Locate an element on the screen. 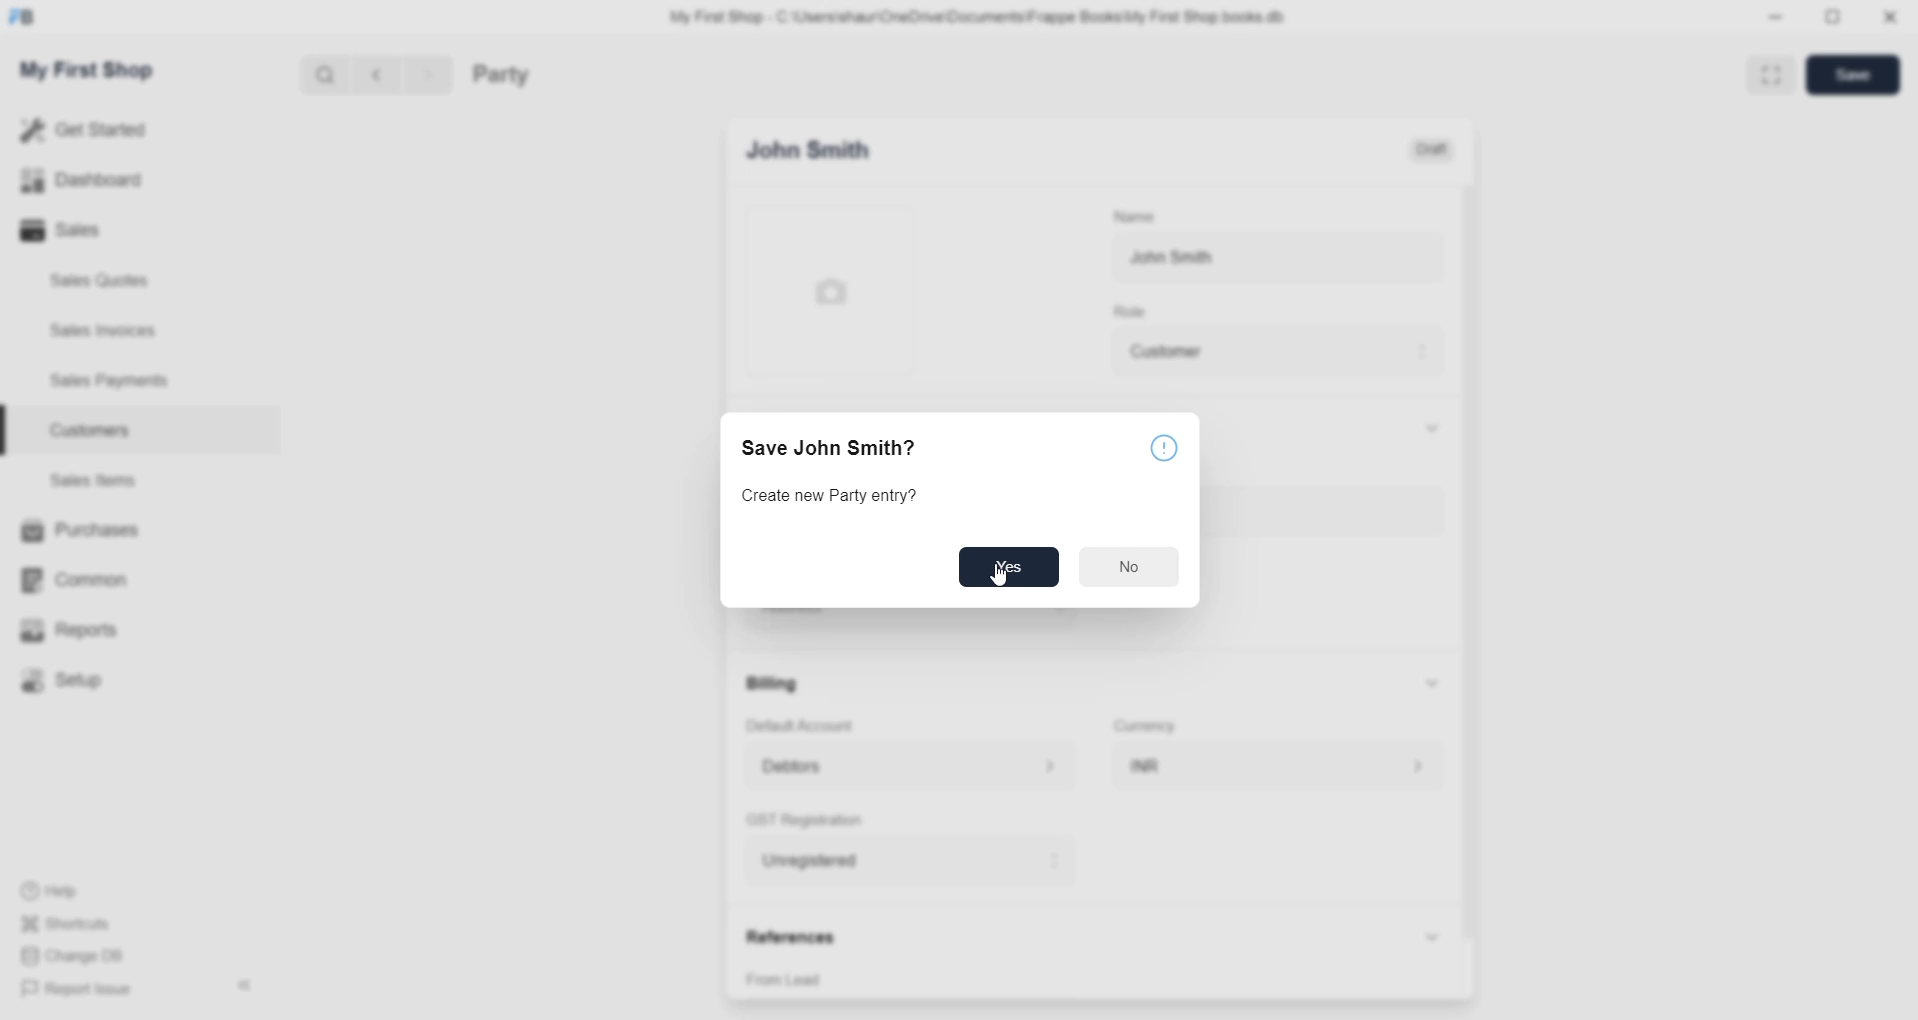  hide references is located at coordinates (1433, 935).